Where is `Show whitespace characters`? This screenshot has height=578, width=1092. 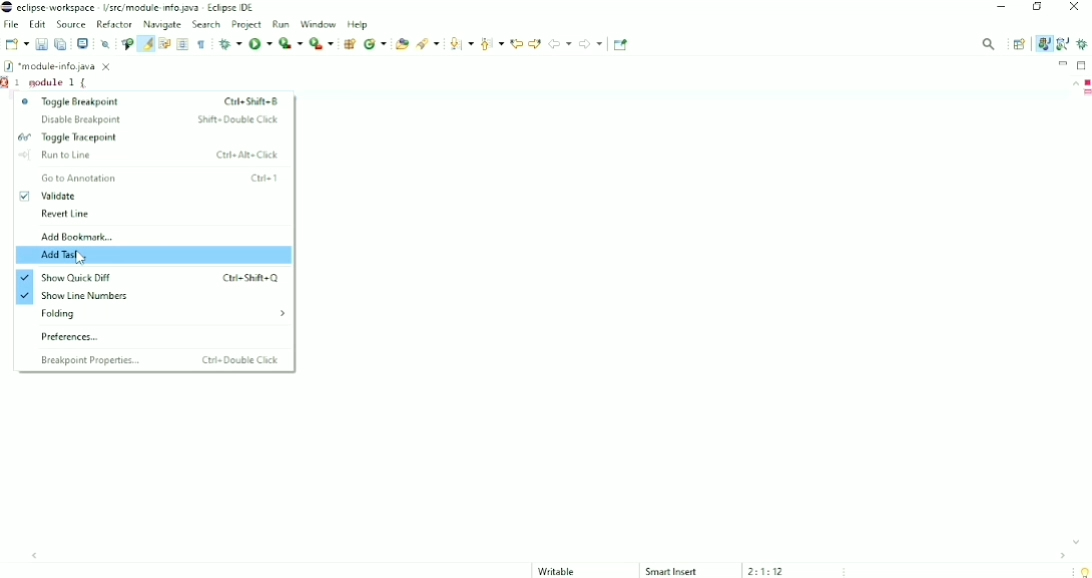
Show whitespace characters is located at coordinates (201, 44).